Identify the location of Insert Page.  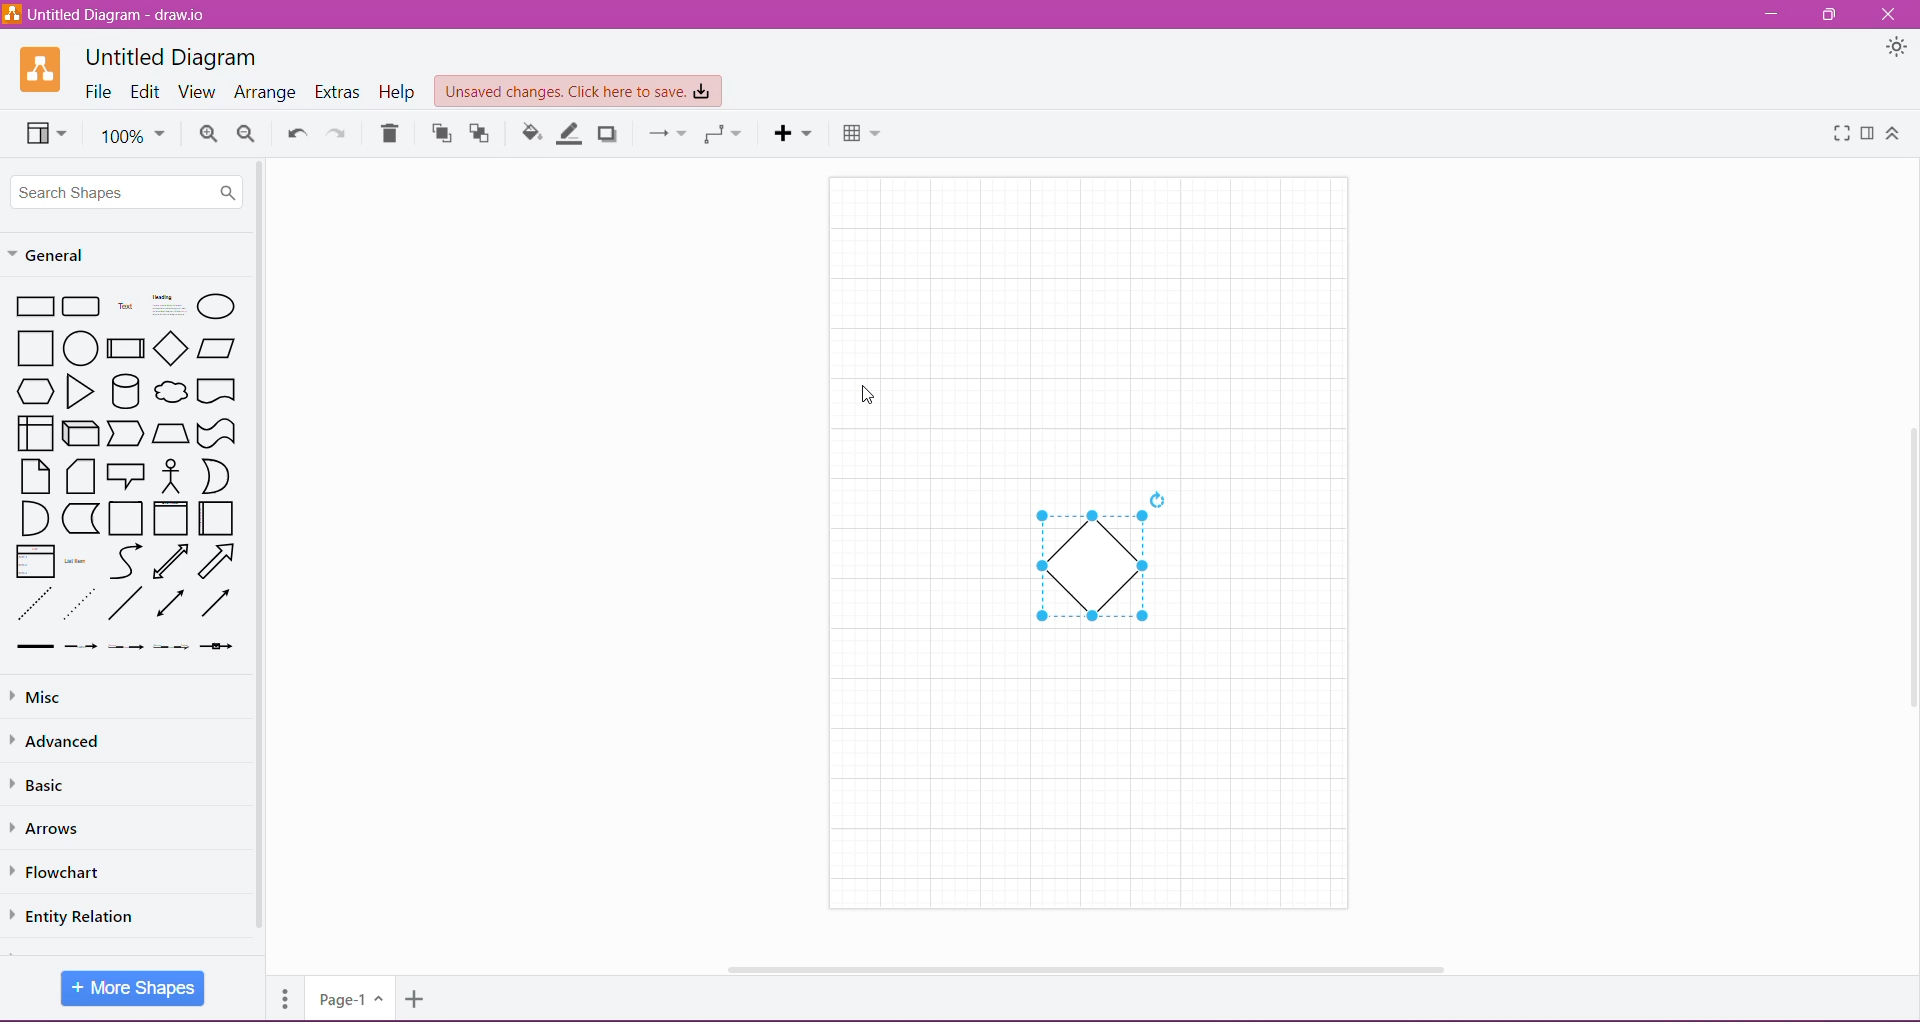
(414, 1000).